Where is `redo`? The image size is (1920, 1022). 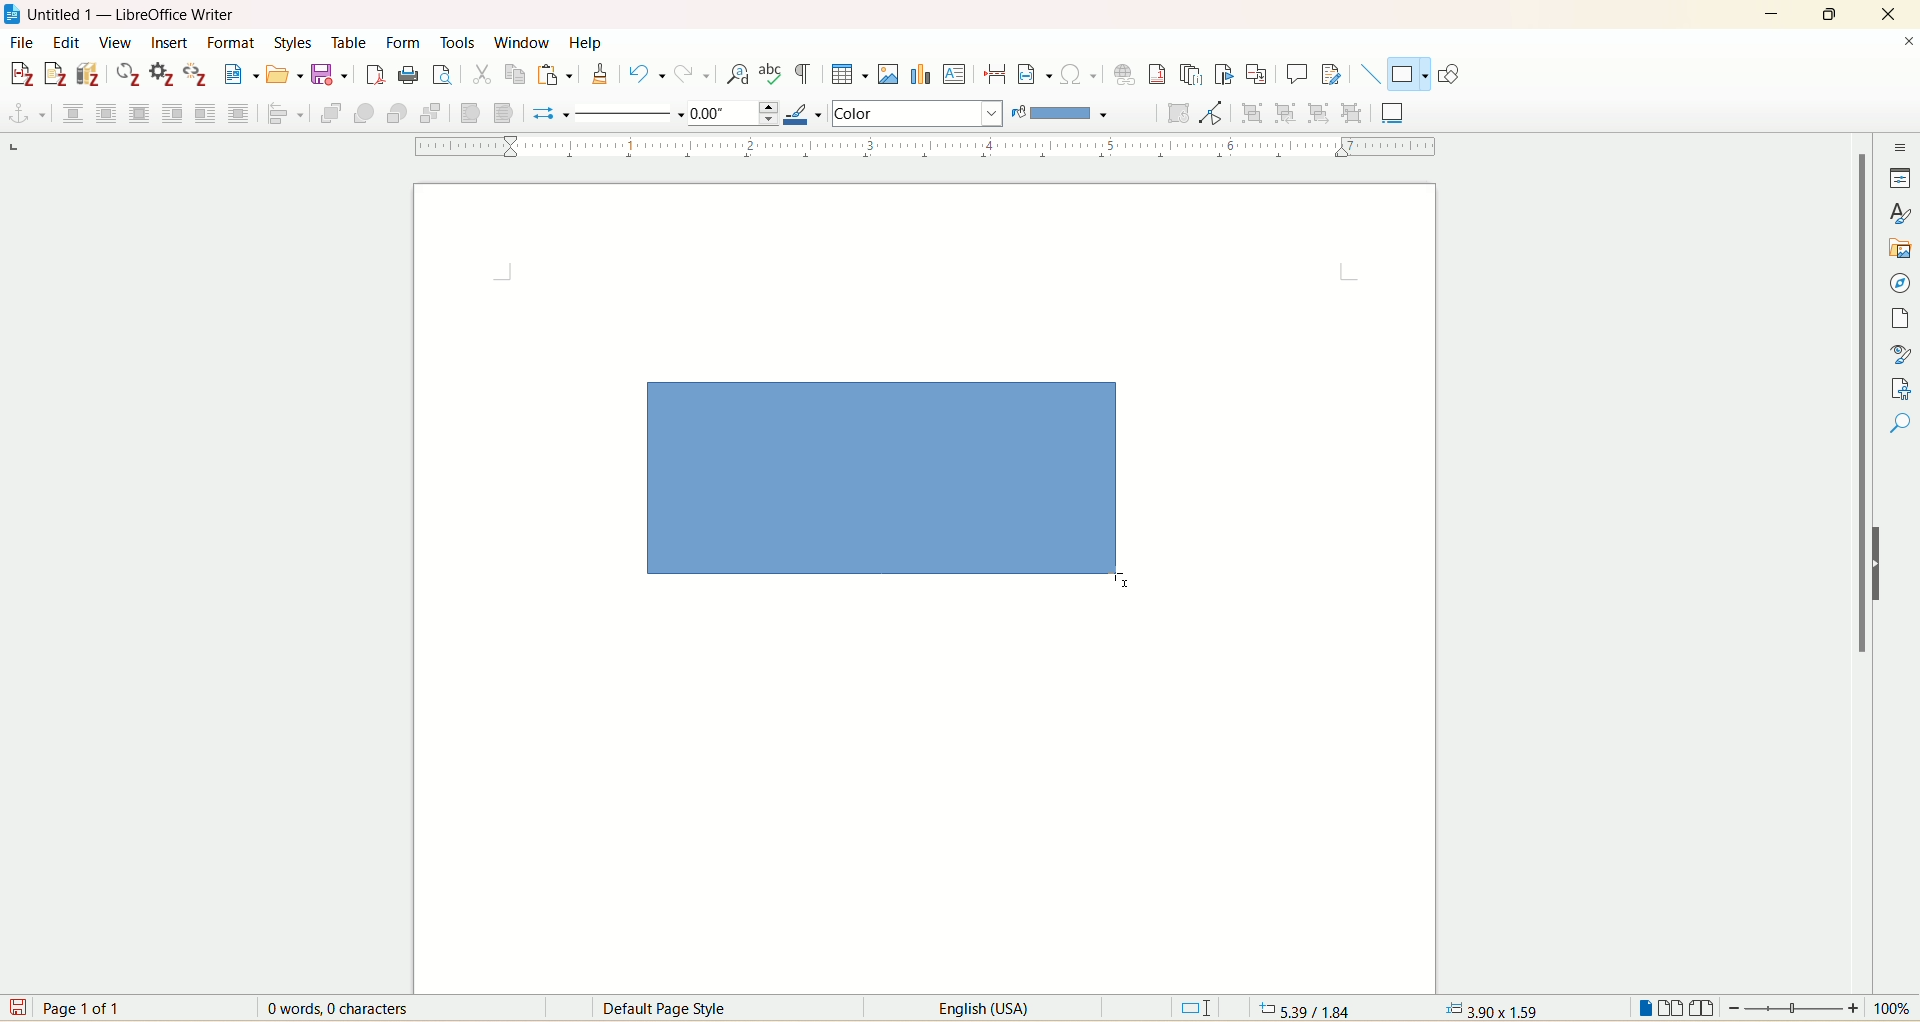
redo is located at coordinates (689, 75).